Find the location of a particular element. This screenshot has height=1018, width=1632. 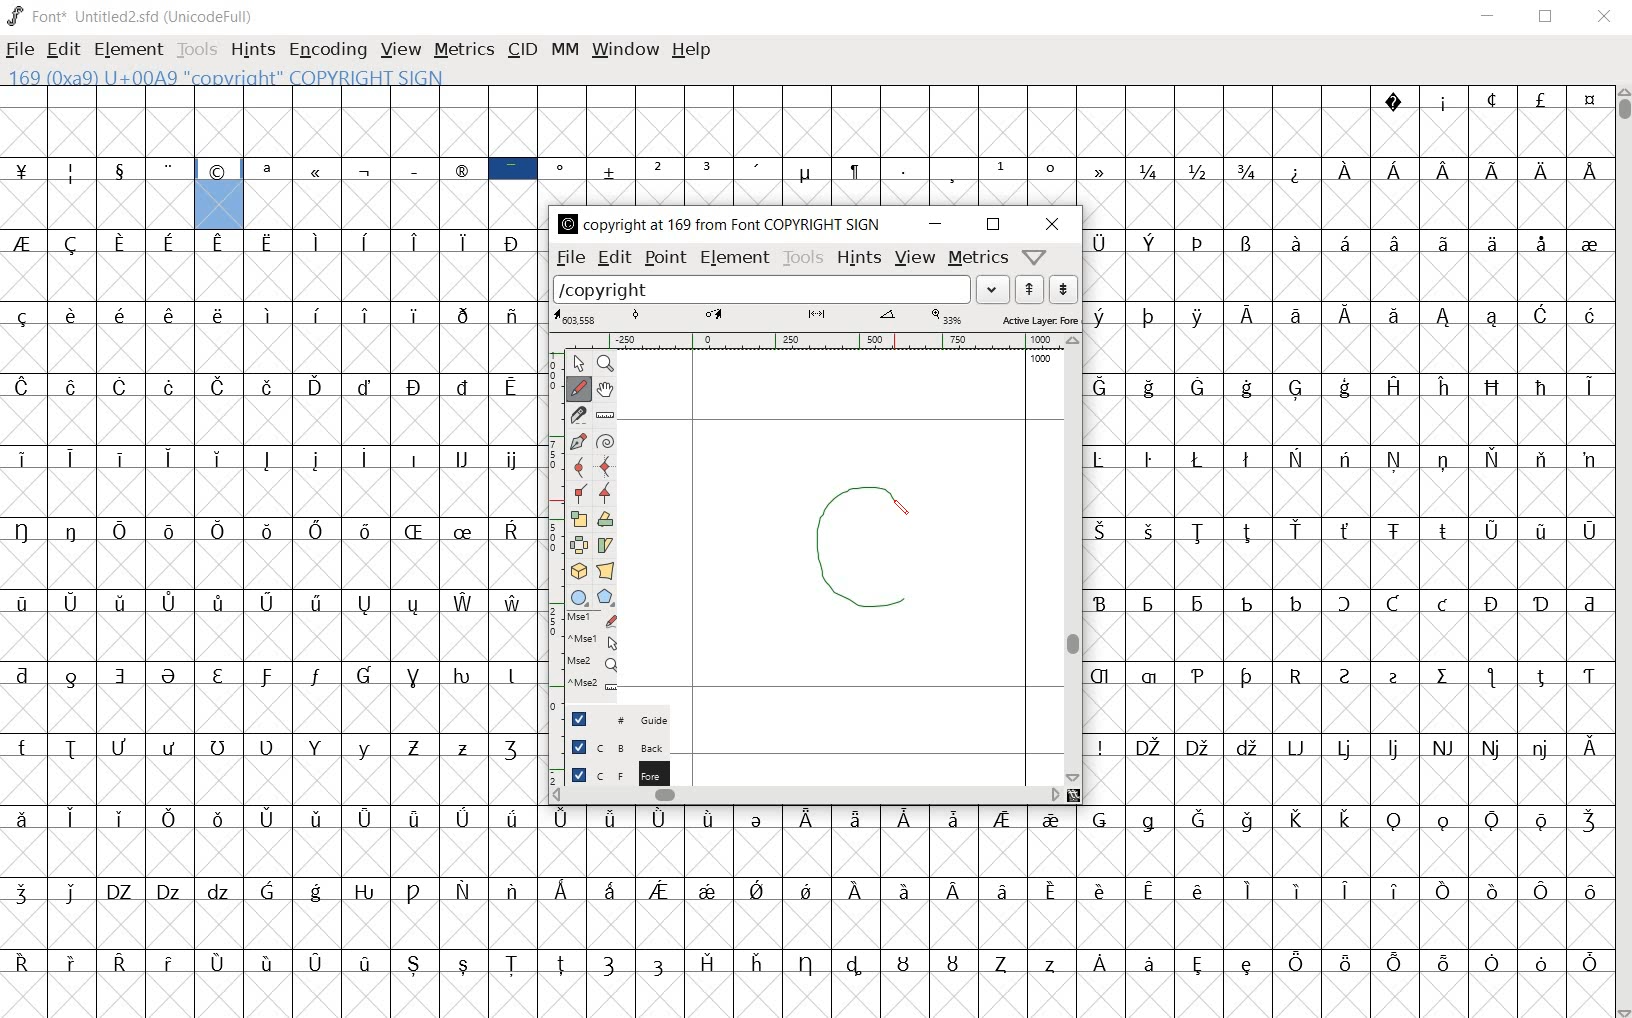

draw a freehand curve is located at coordinates (578, 388).